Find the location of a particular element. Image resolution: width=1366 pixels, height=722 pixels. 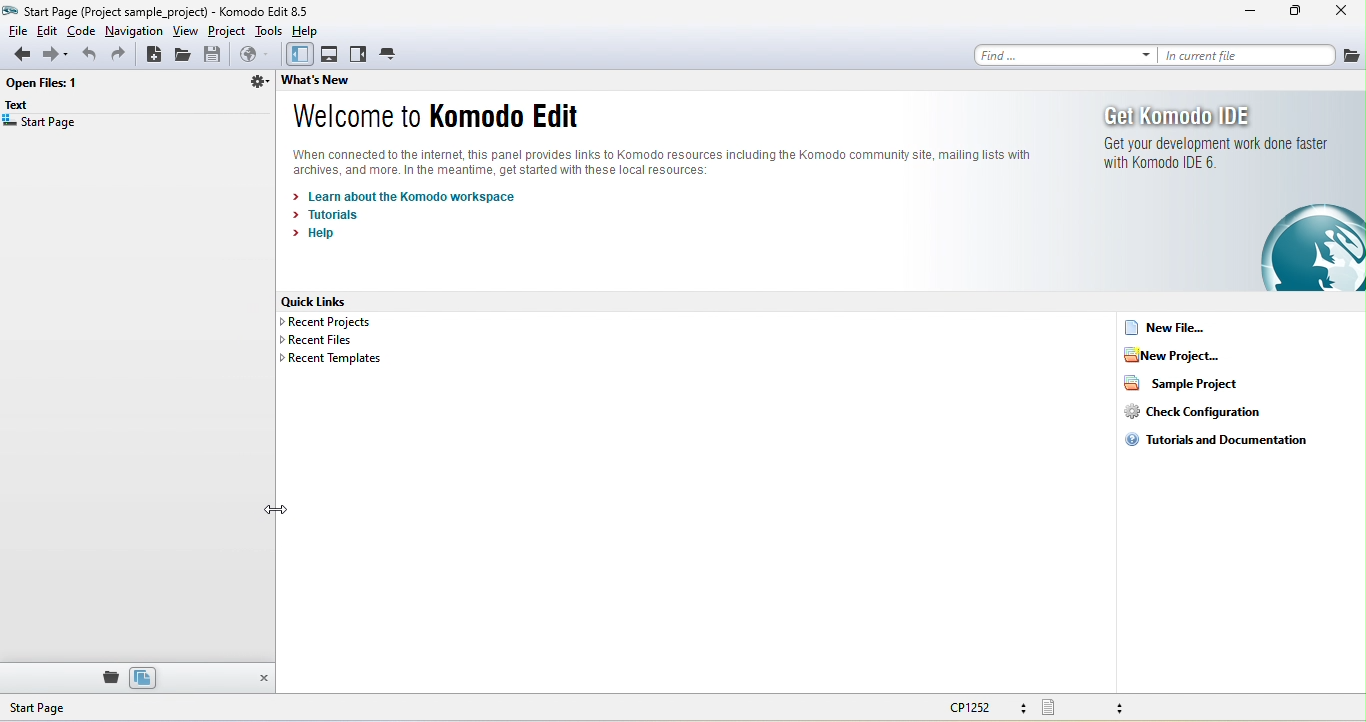

tutorials and documentation is located at coordinates (1218, 441).